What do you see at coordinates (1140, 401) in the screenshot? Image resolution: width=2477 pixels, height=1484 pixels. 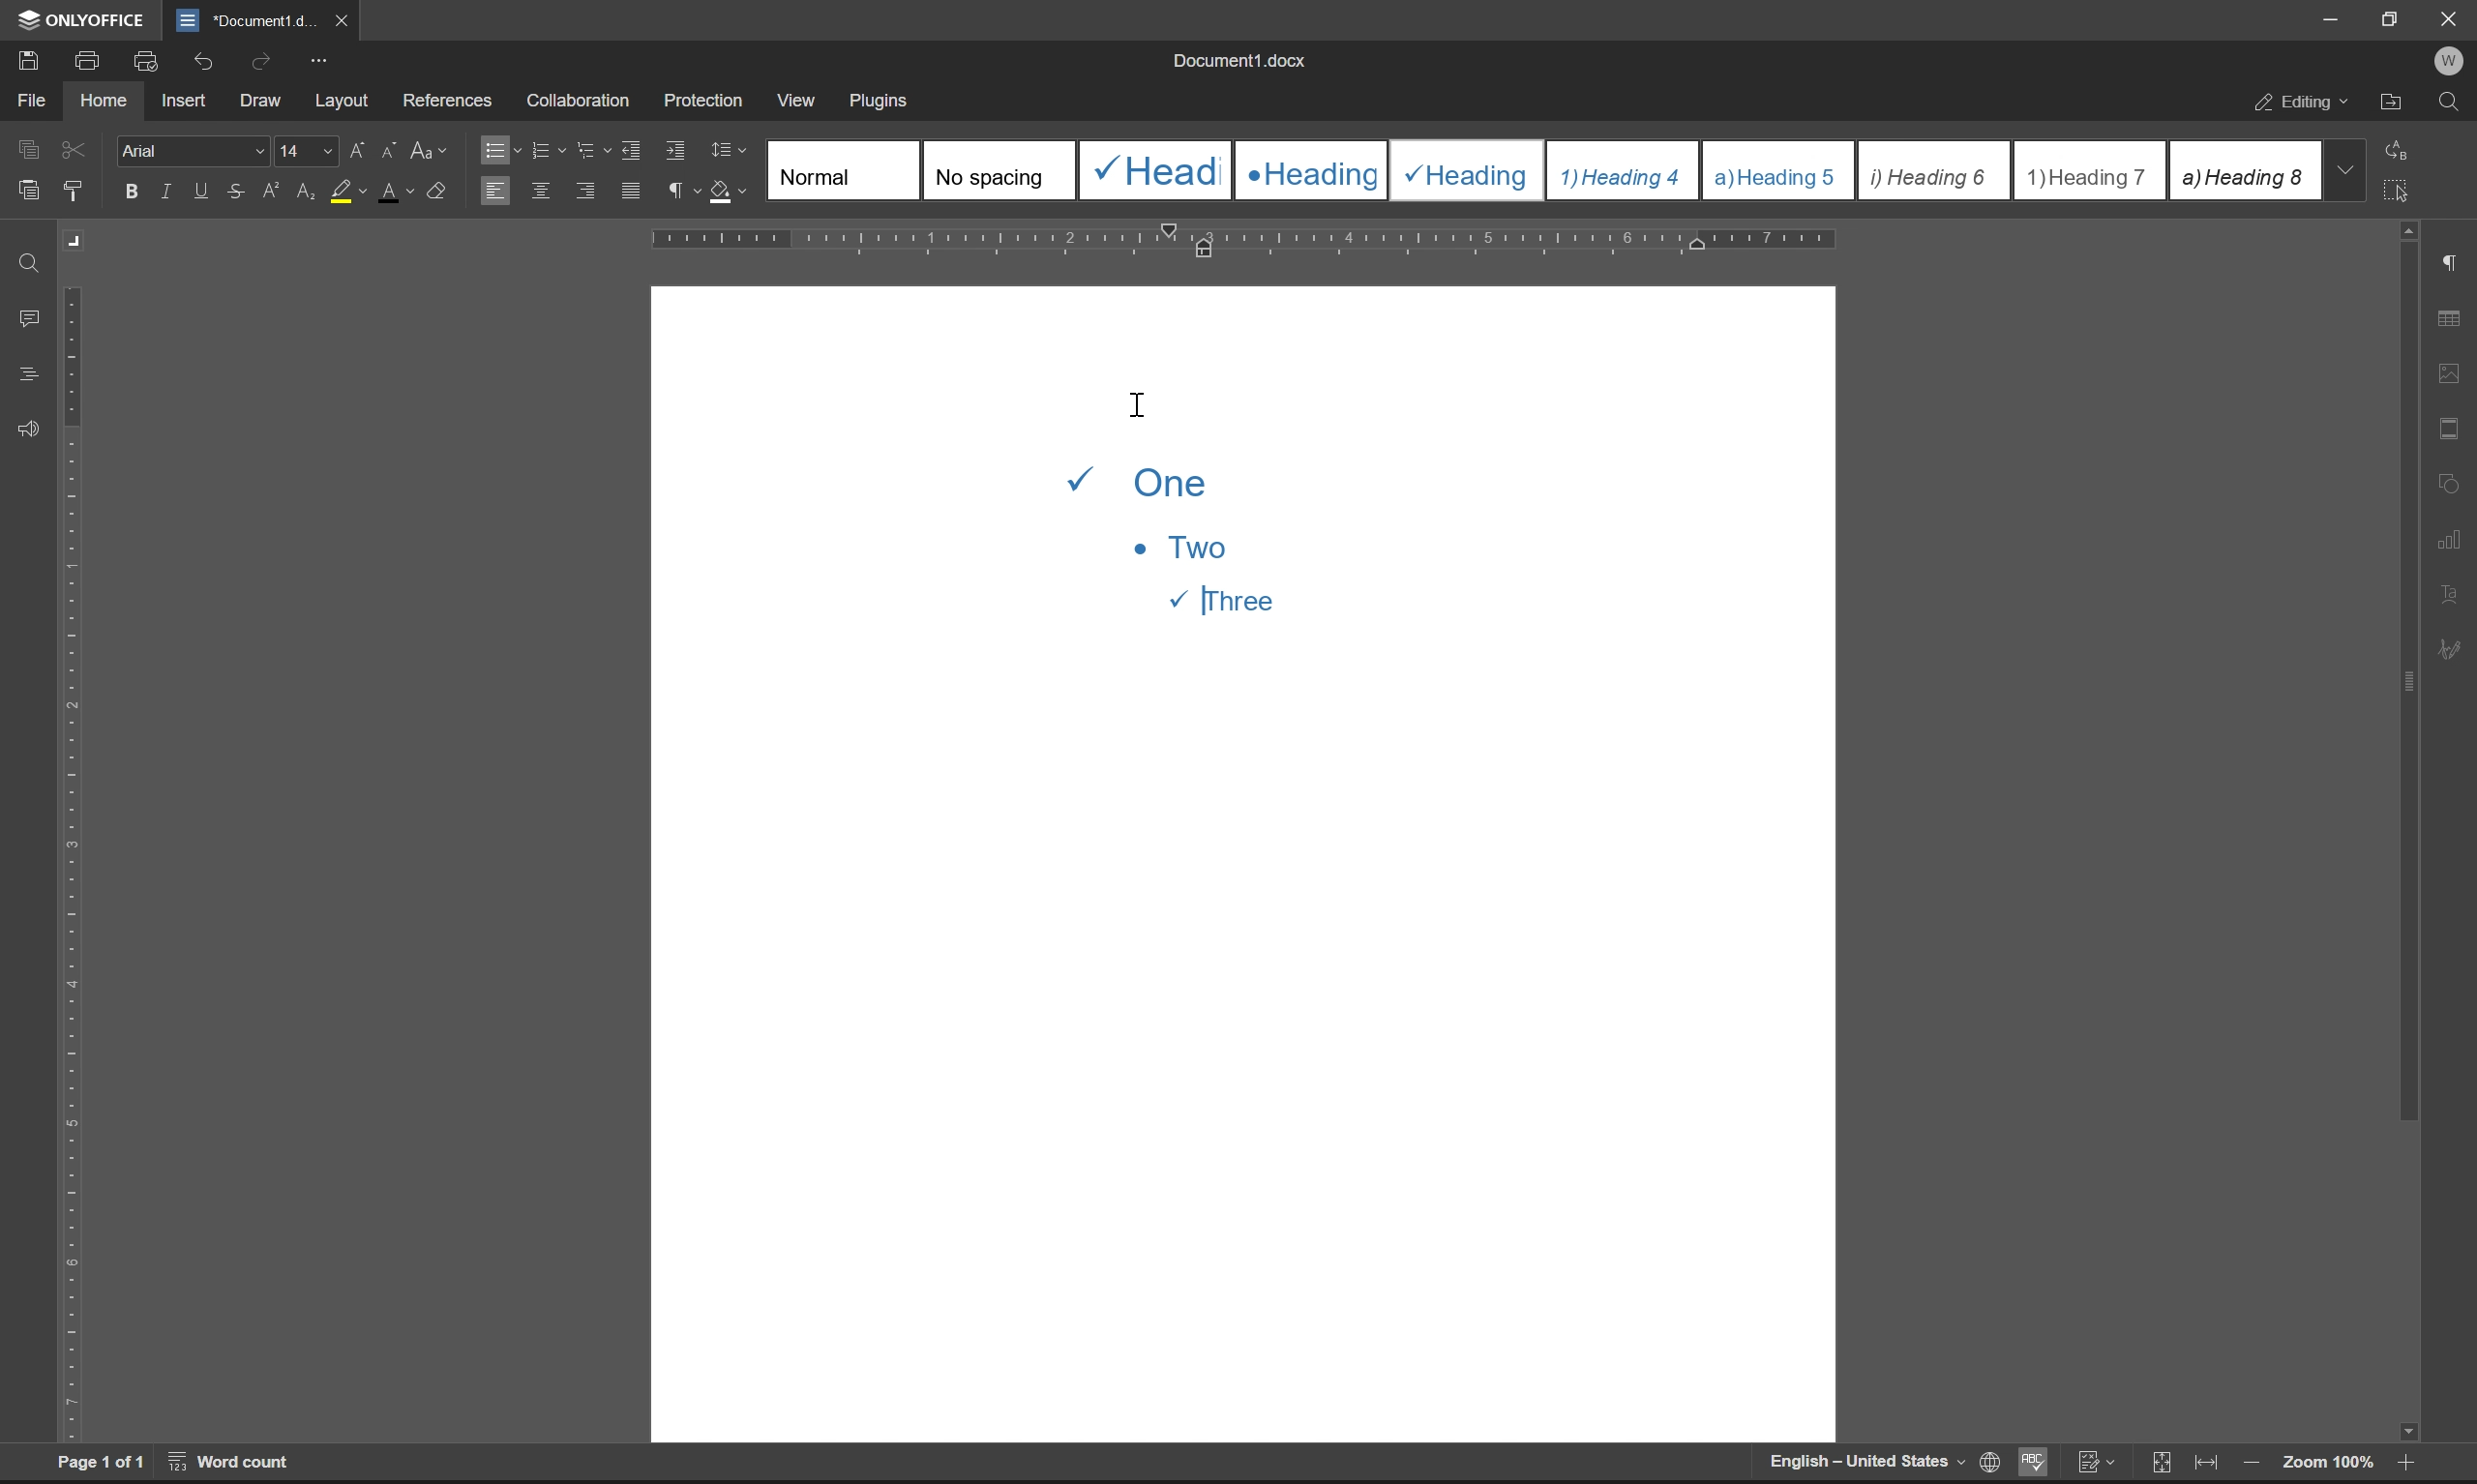 I see `cursor` at bounding box center [1140, 401].